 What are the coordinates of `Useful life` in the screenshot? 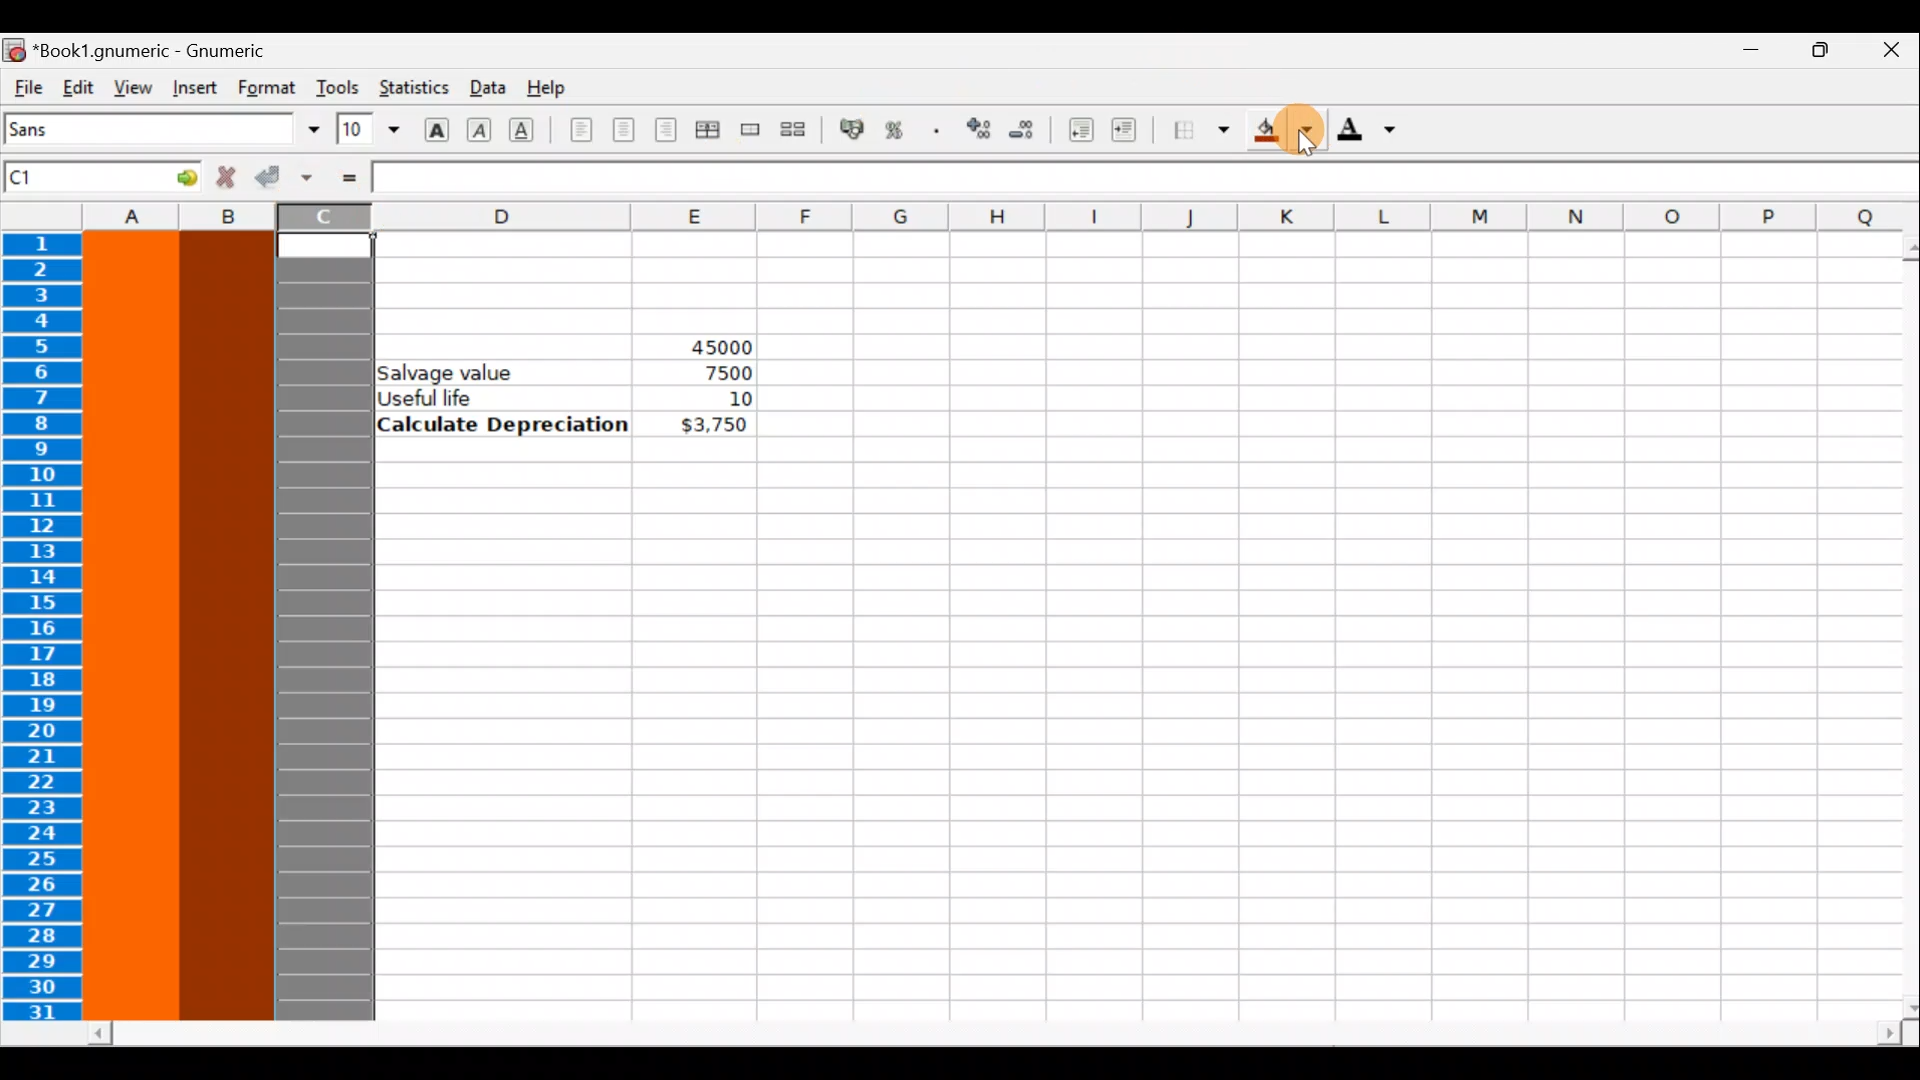 It's located at (506, 397).